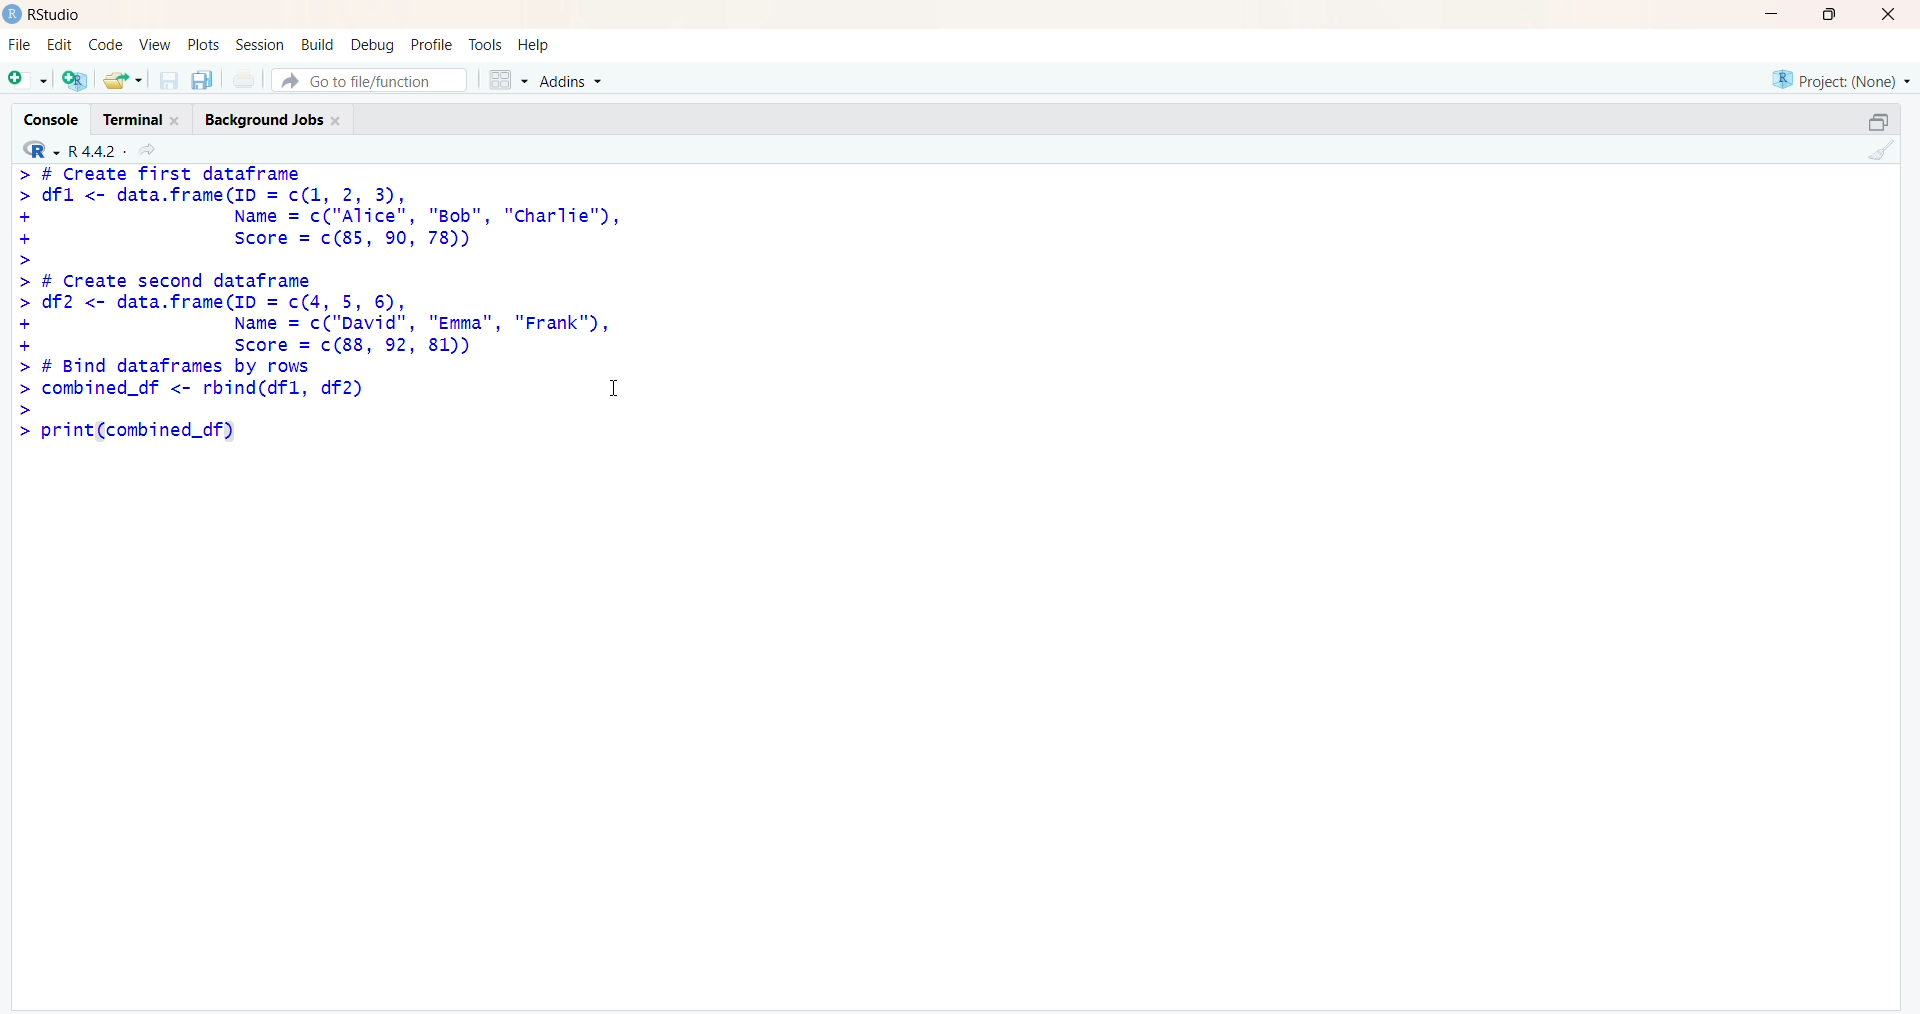  I want to click on View, so click(151, 44).